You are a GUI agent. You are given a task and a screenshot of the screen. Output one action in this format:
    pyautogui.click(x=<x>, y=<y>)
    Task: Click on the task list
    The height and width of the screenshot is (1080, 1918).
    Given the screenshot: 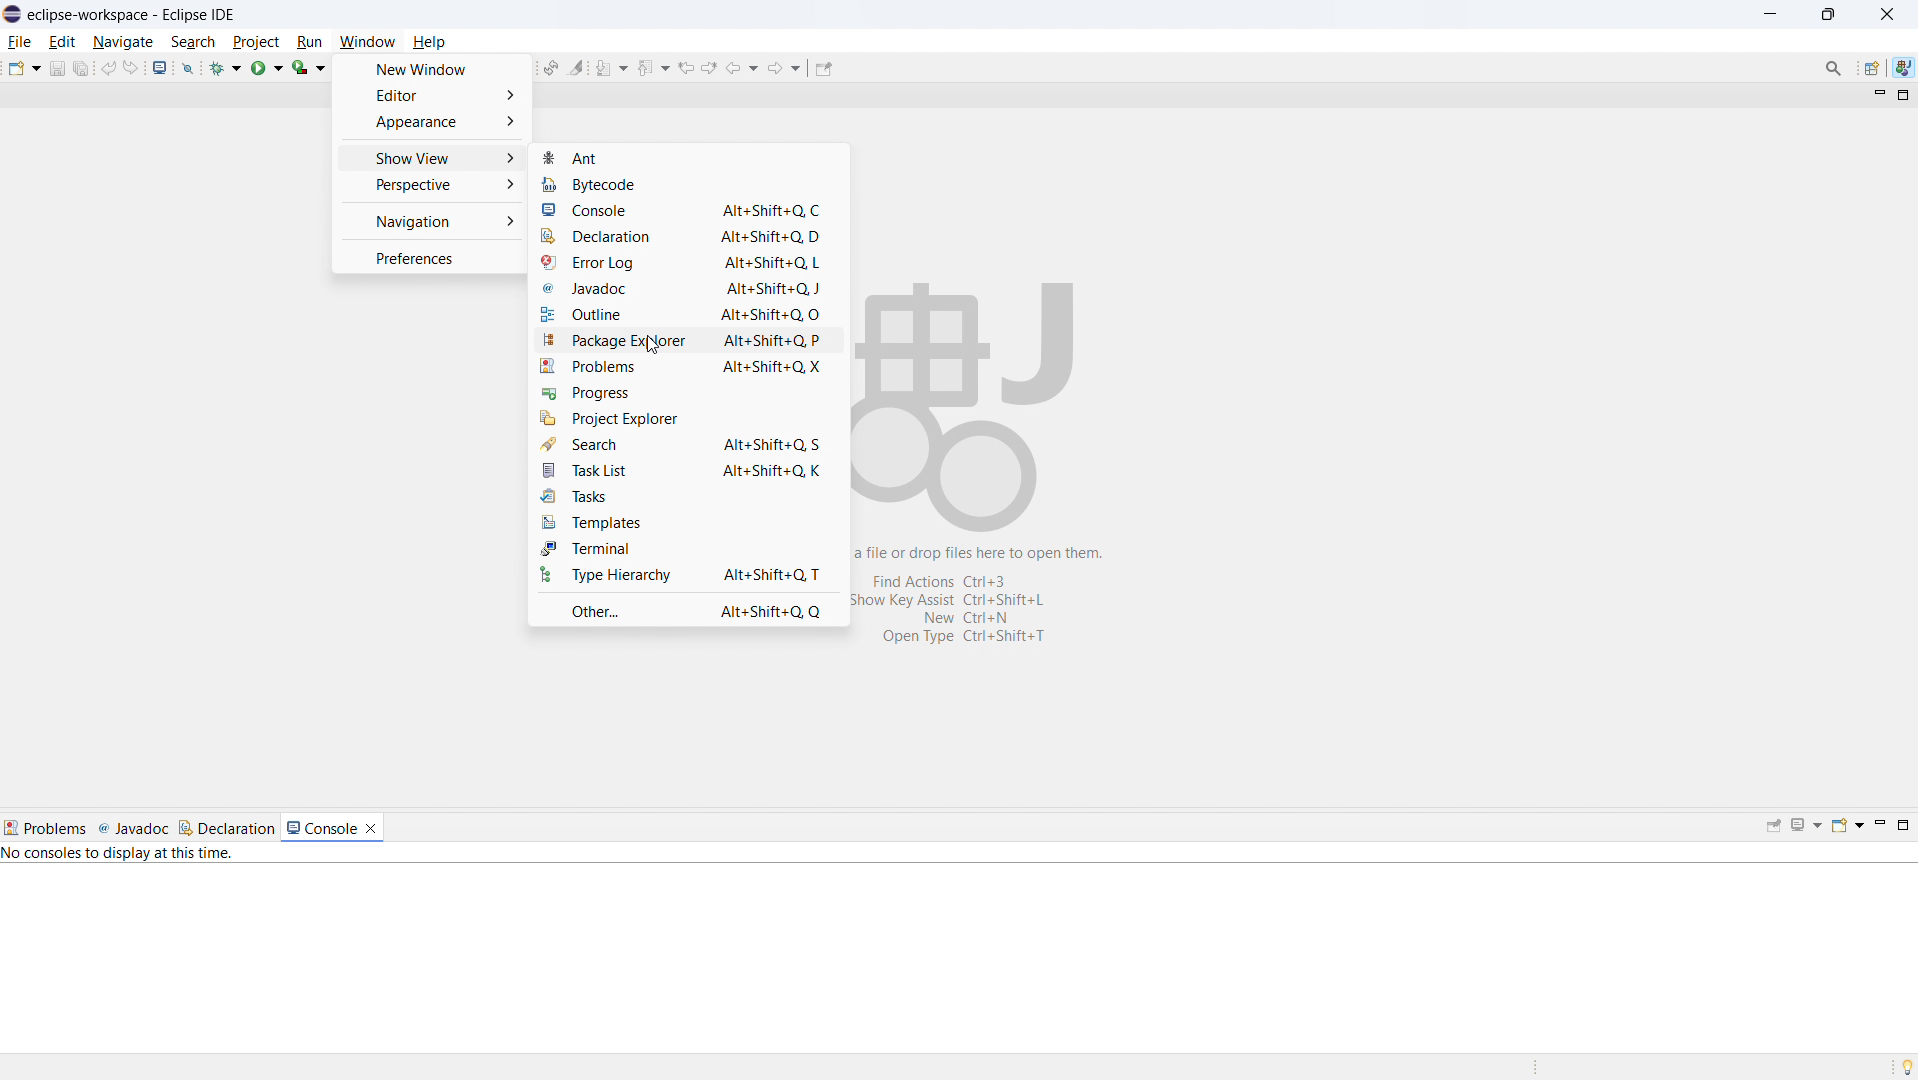 What is the action you would take?
    pyautogui.click(x=688, y=470)
    